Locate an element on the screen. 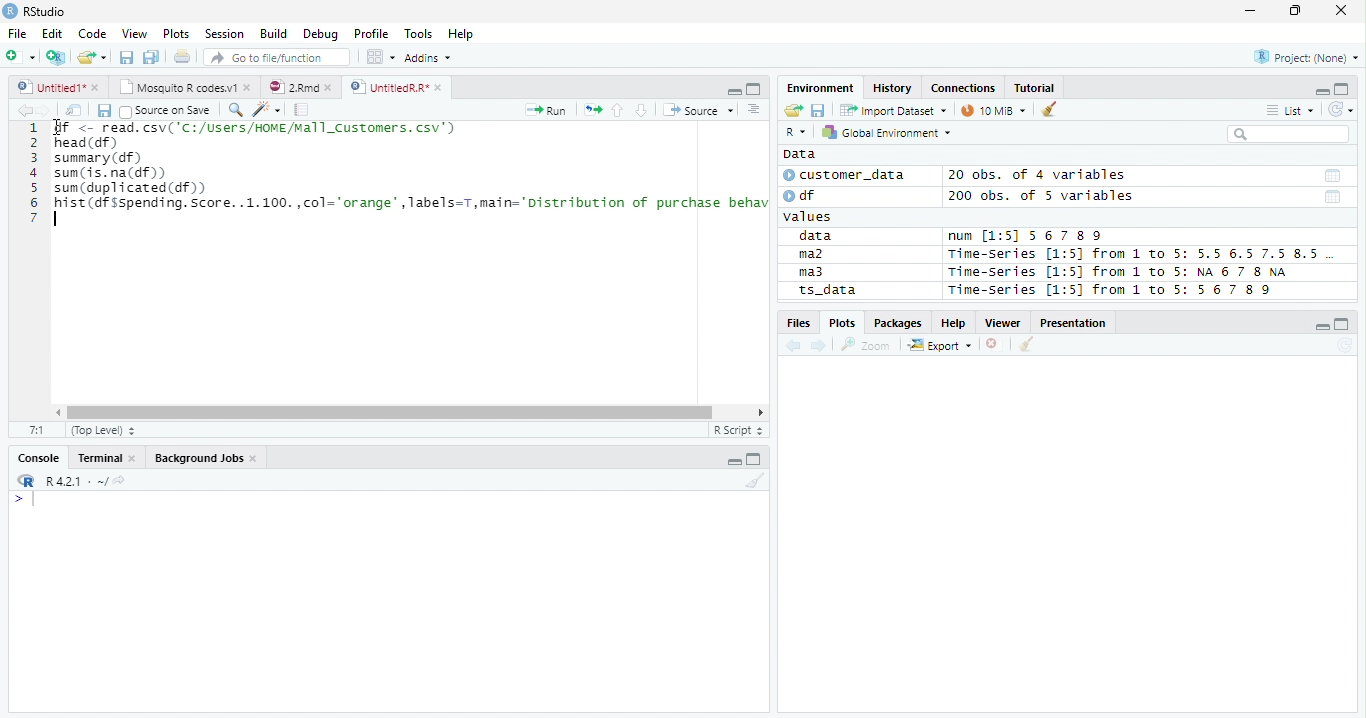 The image size is (1366, 718). R is located at coordinates (24, 481).